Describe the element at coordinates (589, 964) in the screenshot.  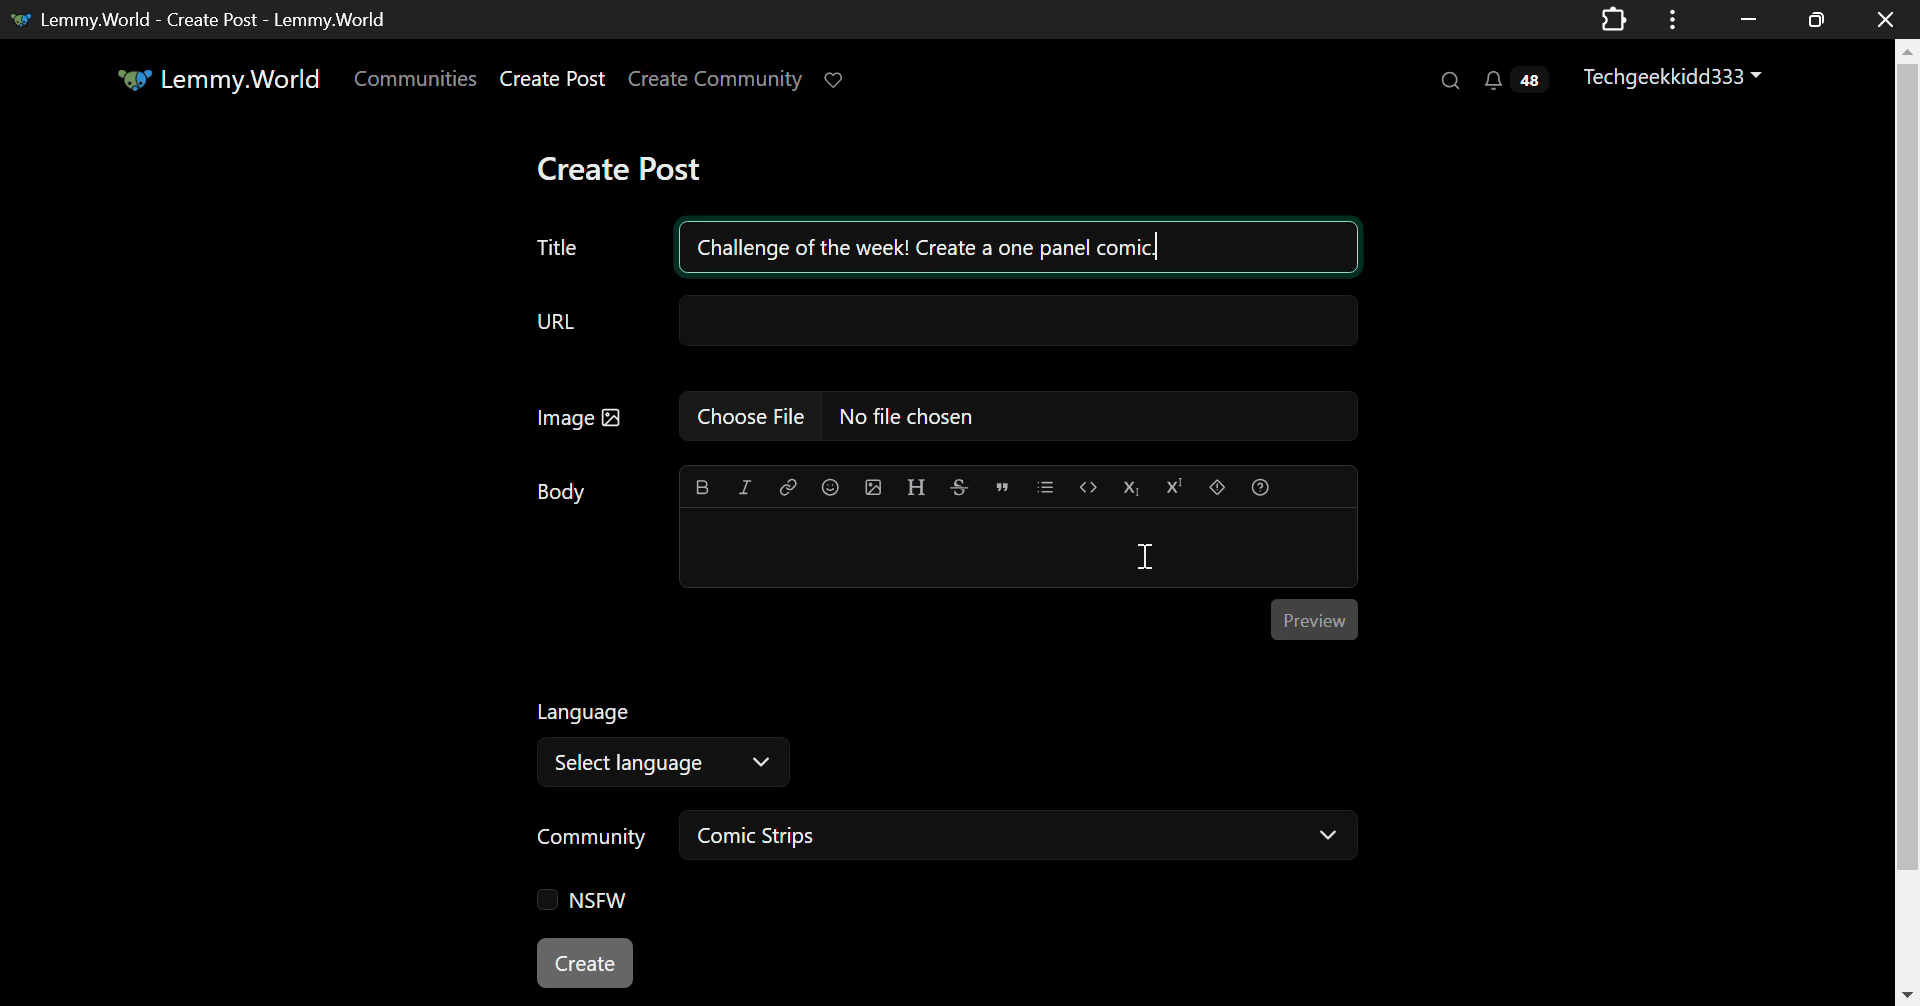
I see `Create` at that location.